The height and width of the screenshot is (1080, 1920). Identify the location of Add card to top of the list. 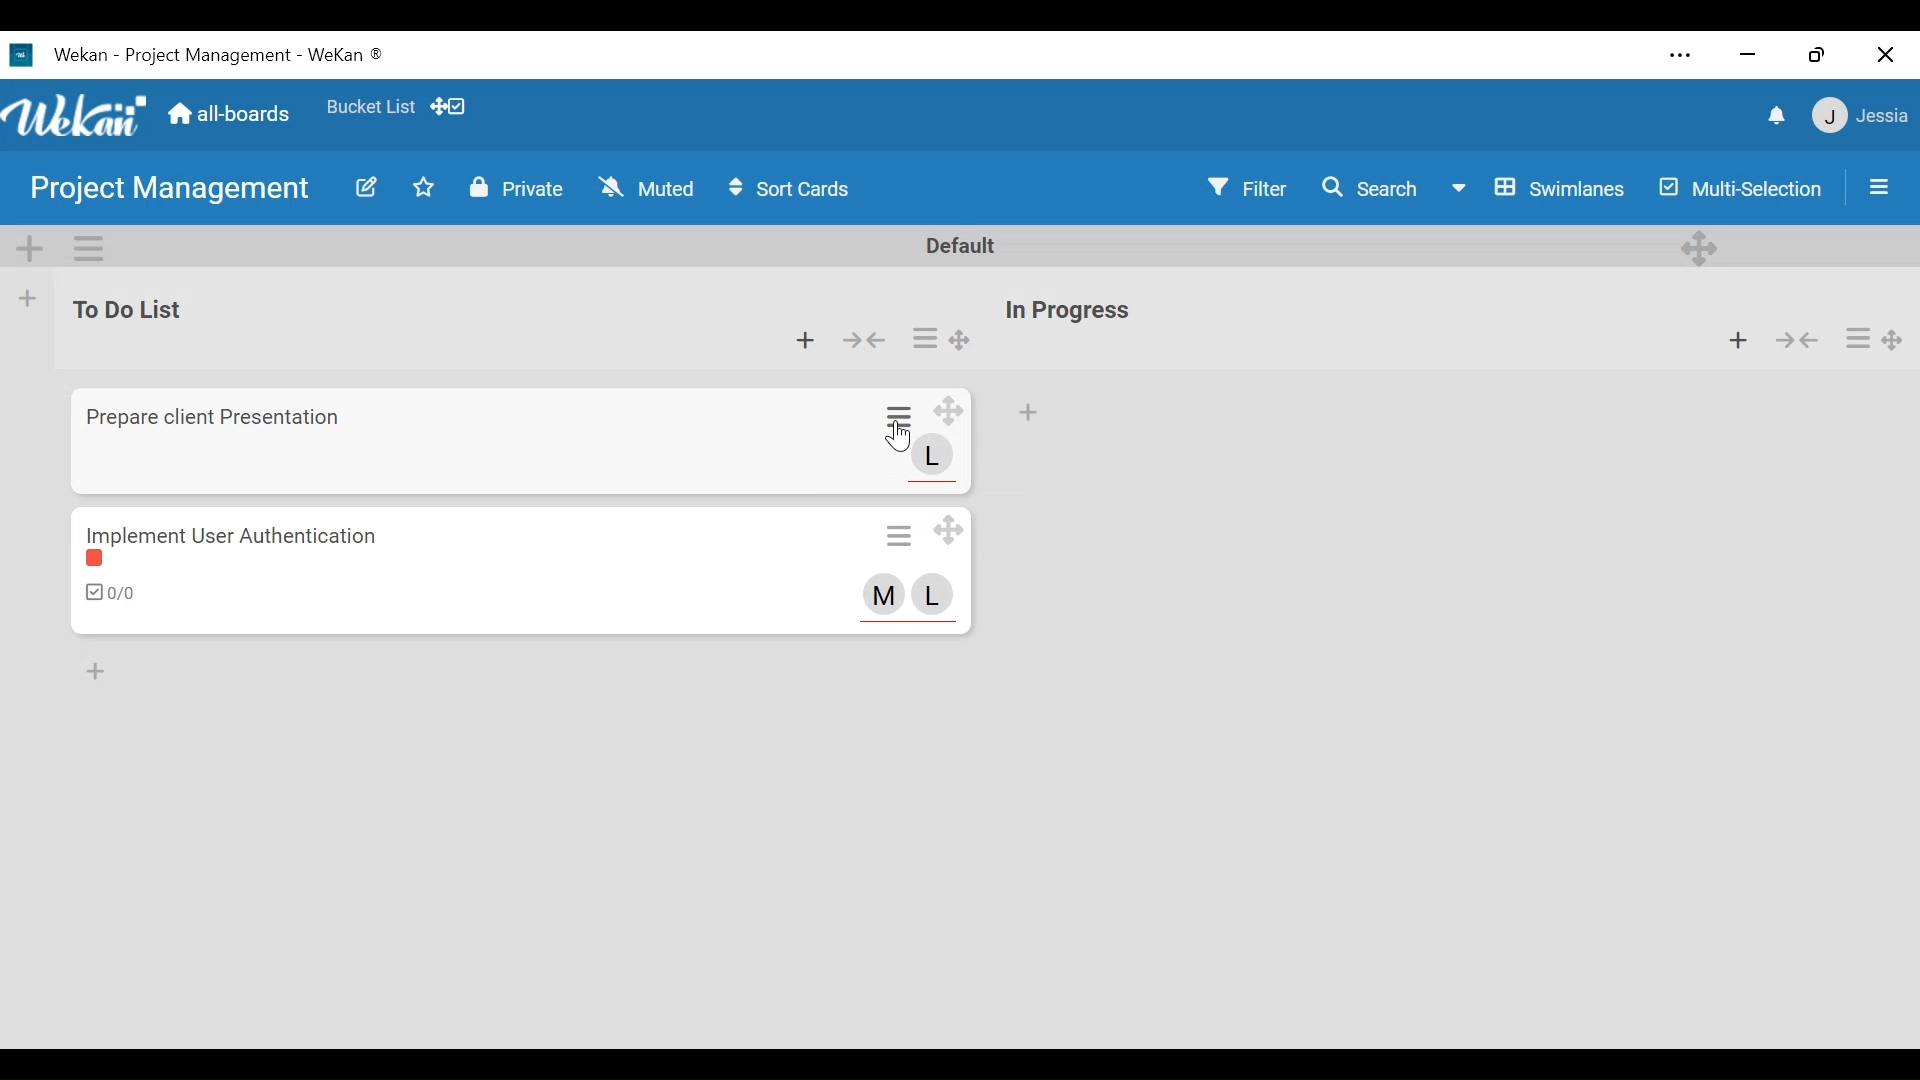
(1028, 412).